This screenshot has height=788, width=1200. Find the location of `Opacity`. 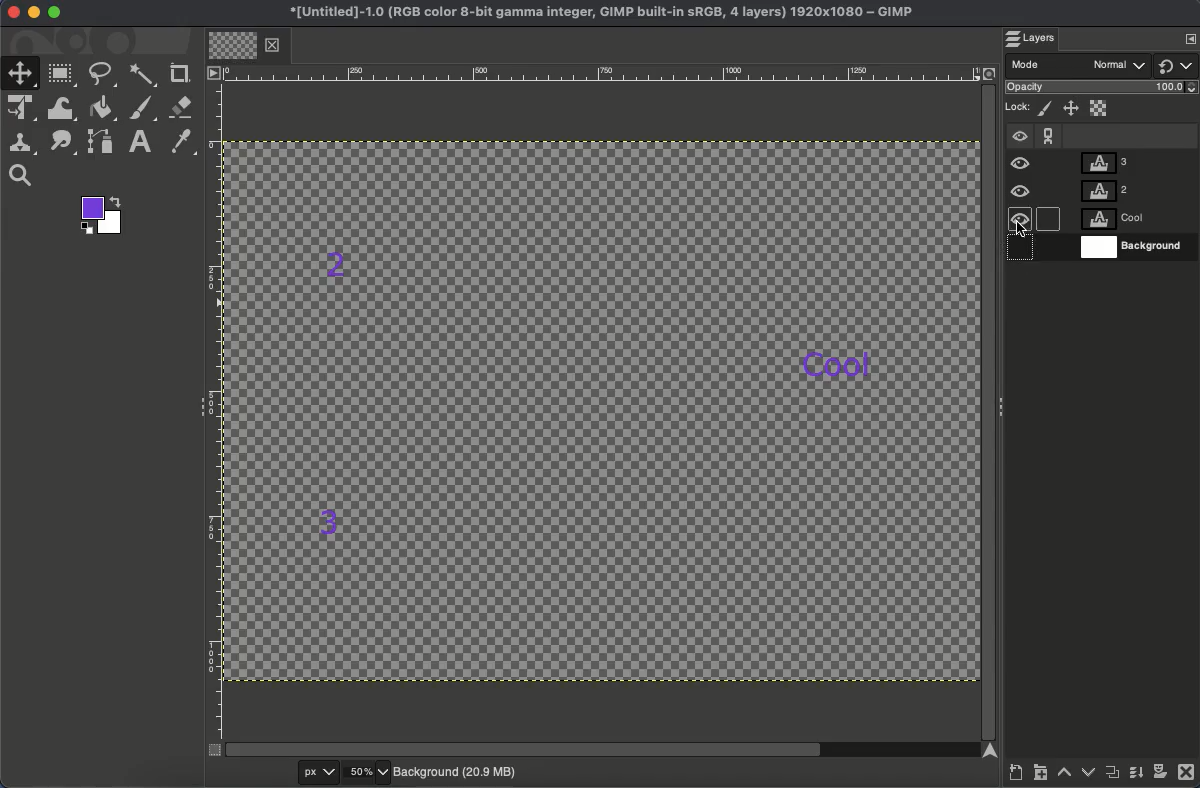

Opacity is located at coordinates (1104, 89).